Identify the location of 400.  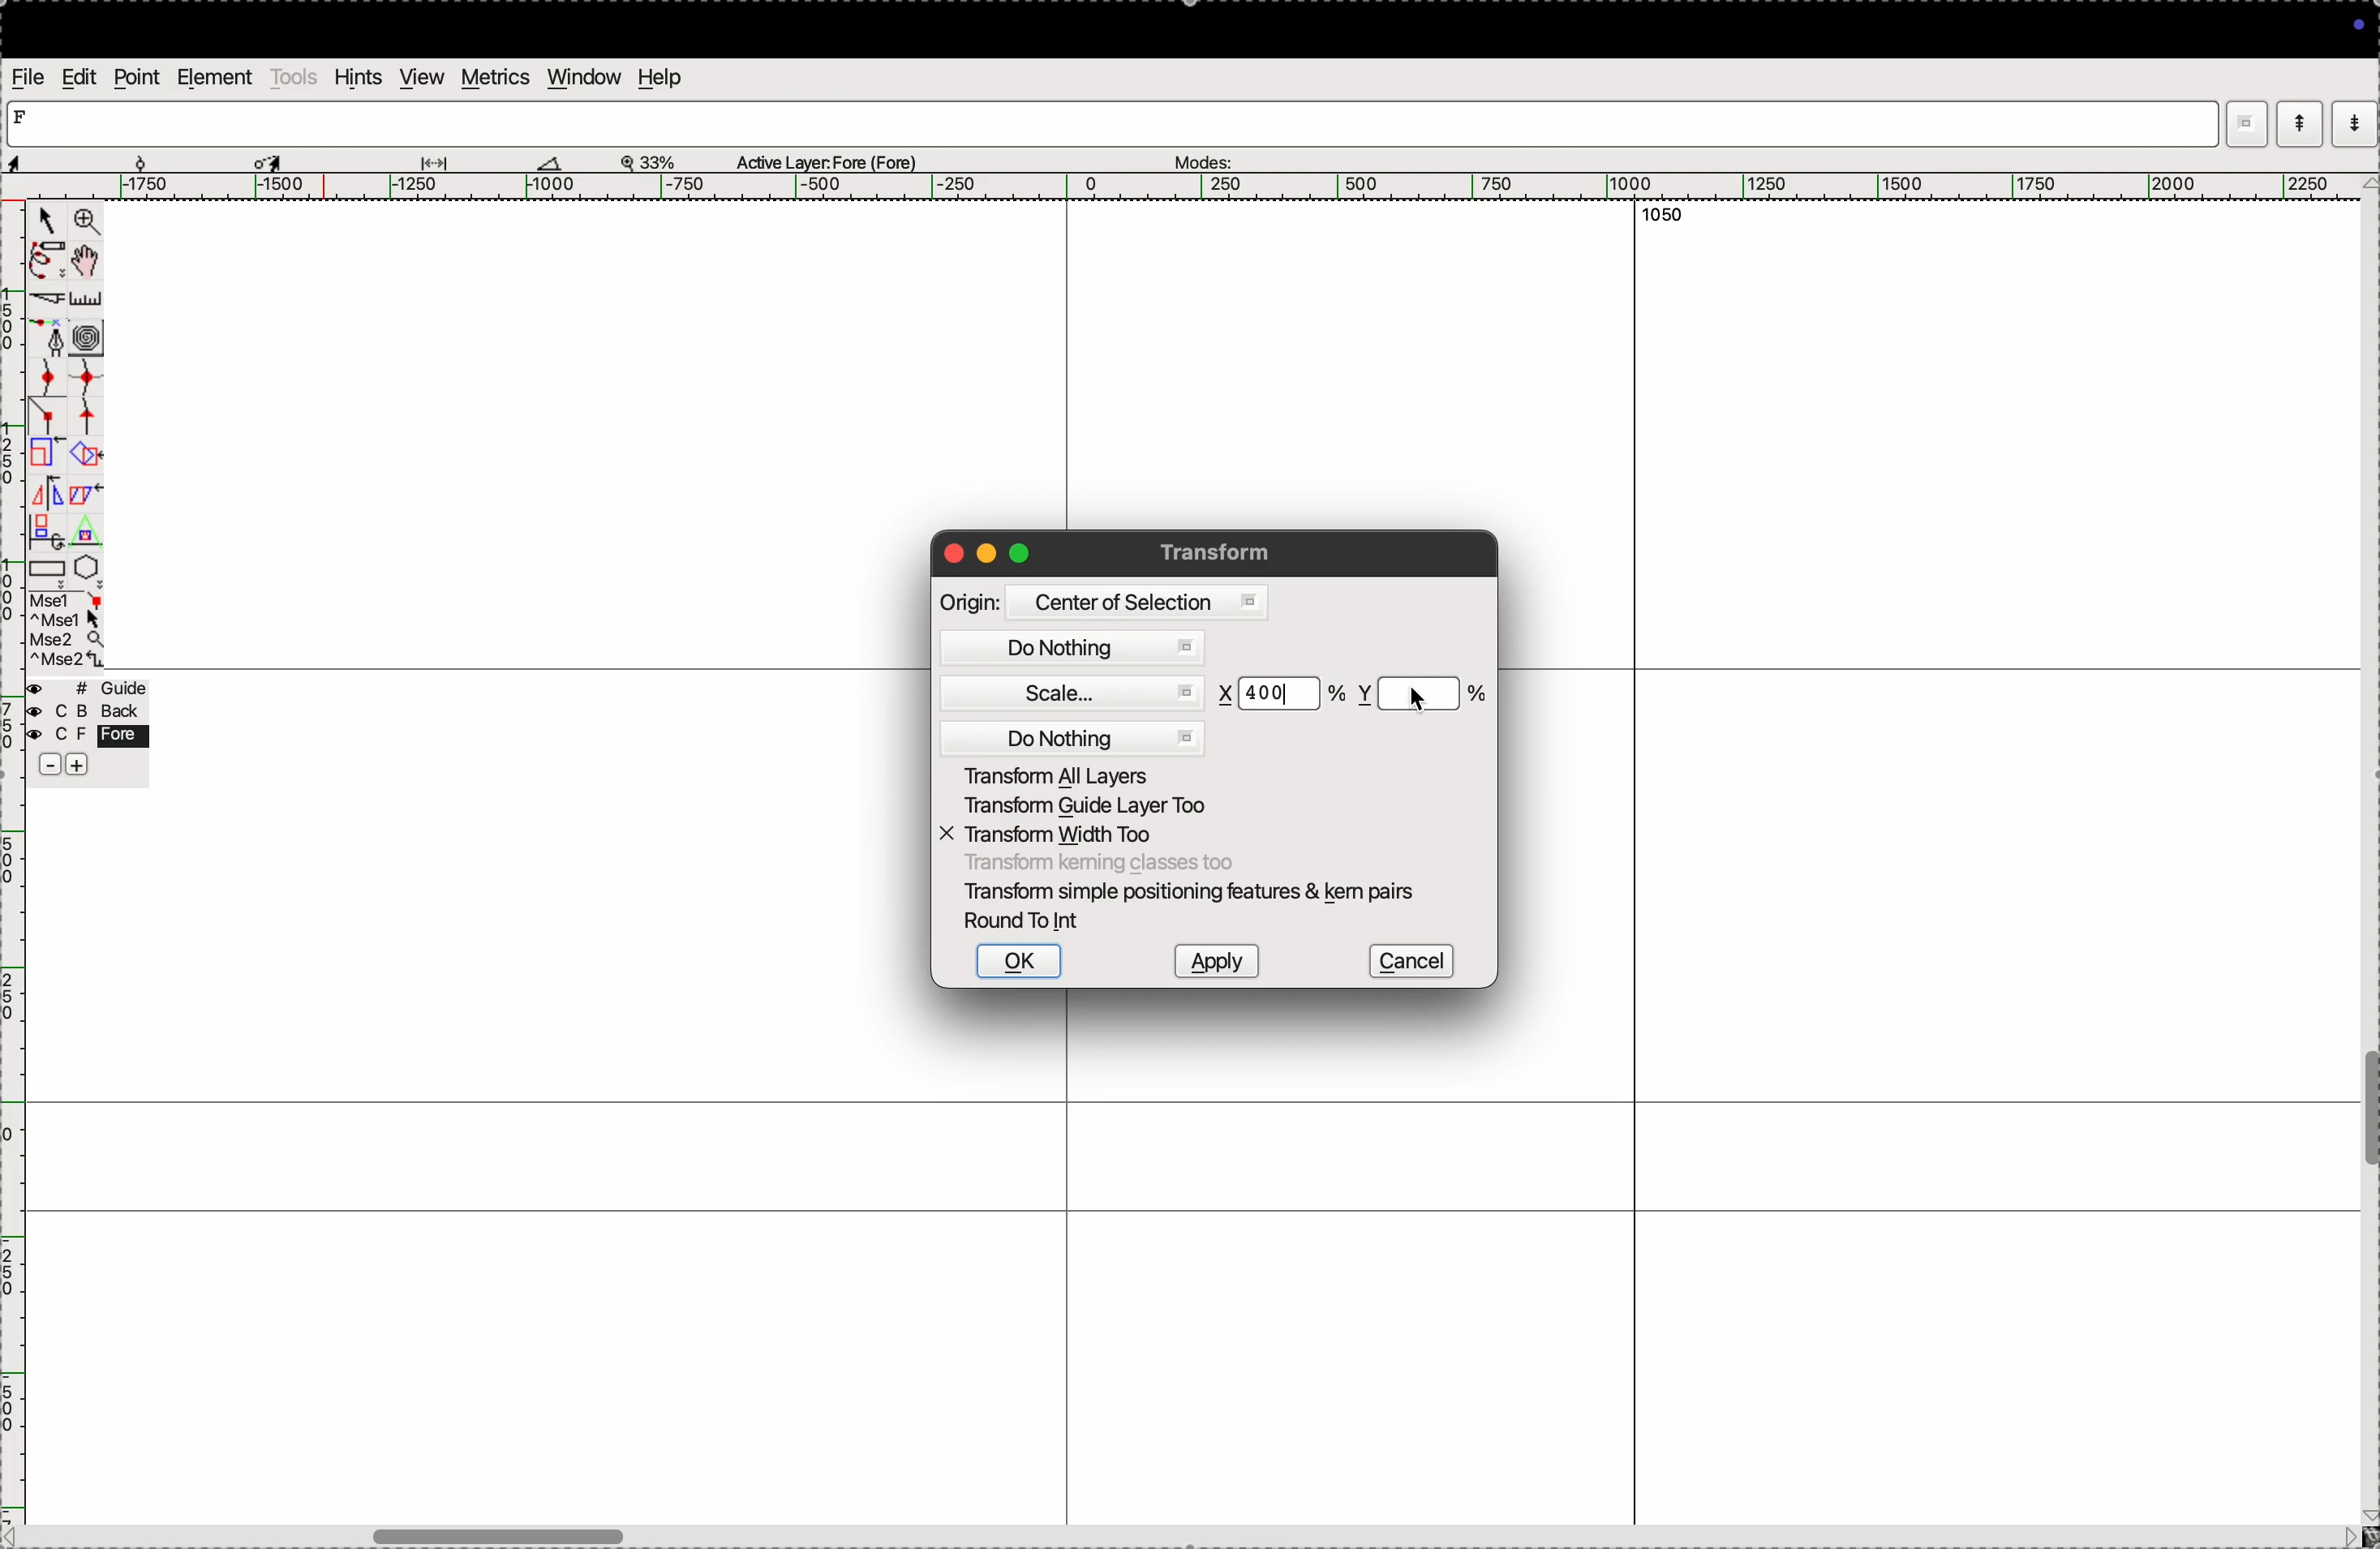
(1272, 694).